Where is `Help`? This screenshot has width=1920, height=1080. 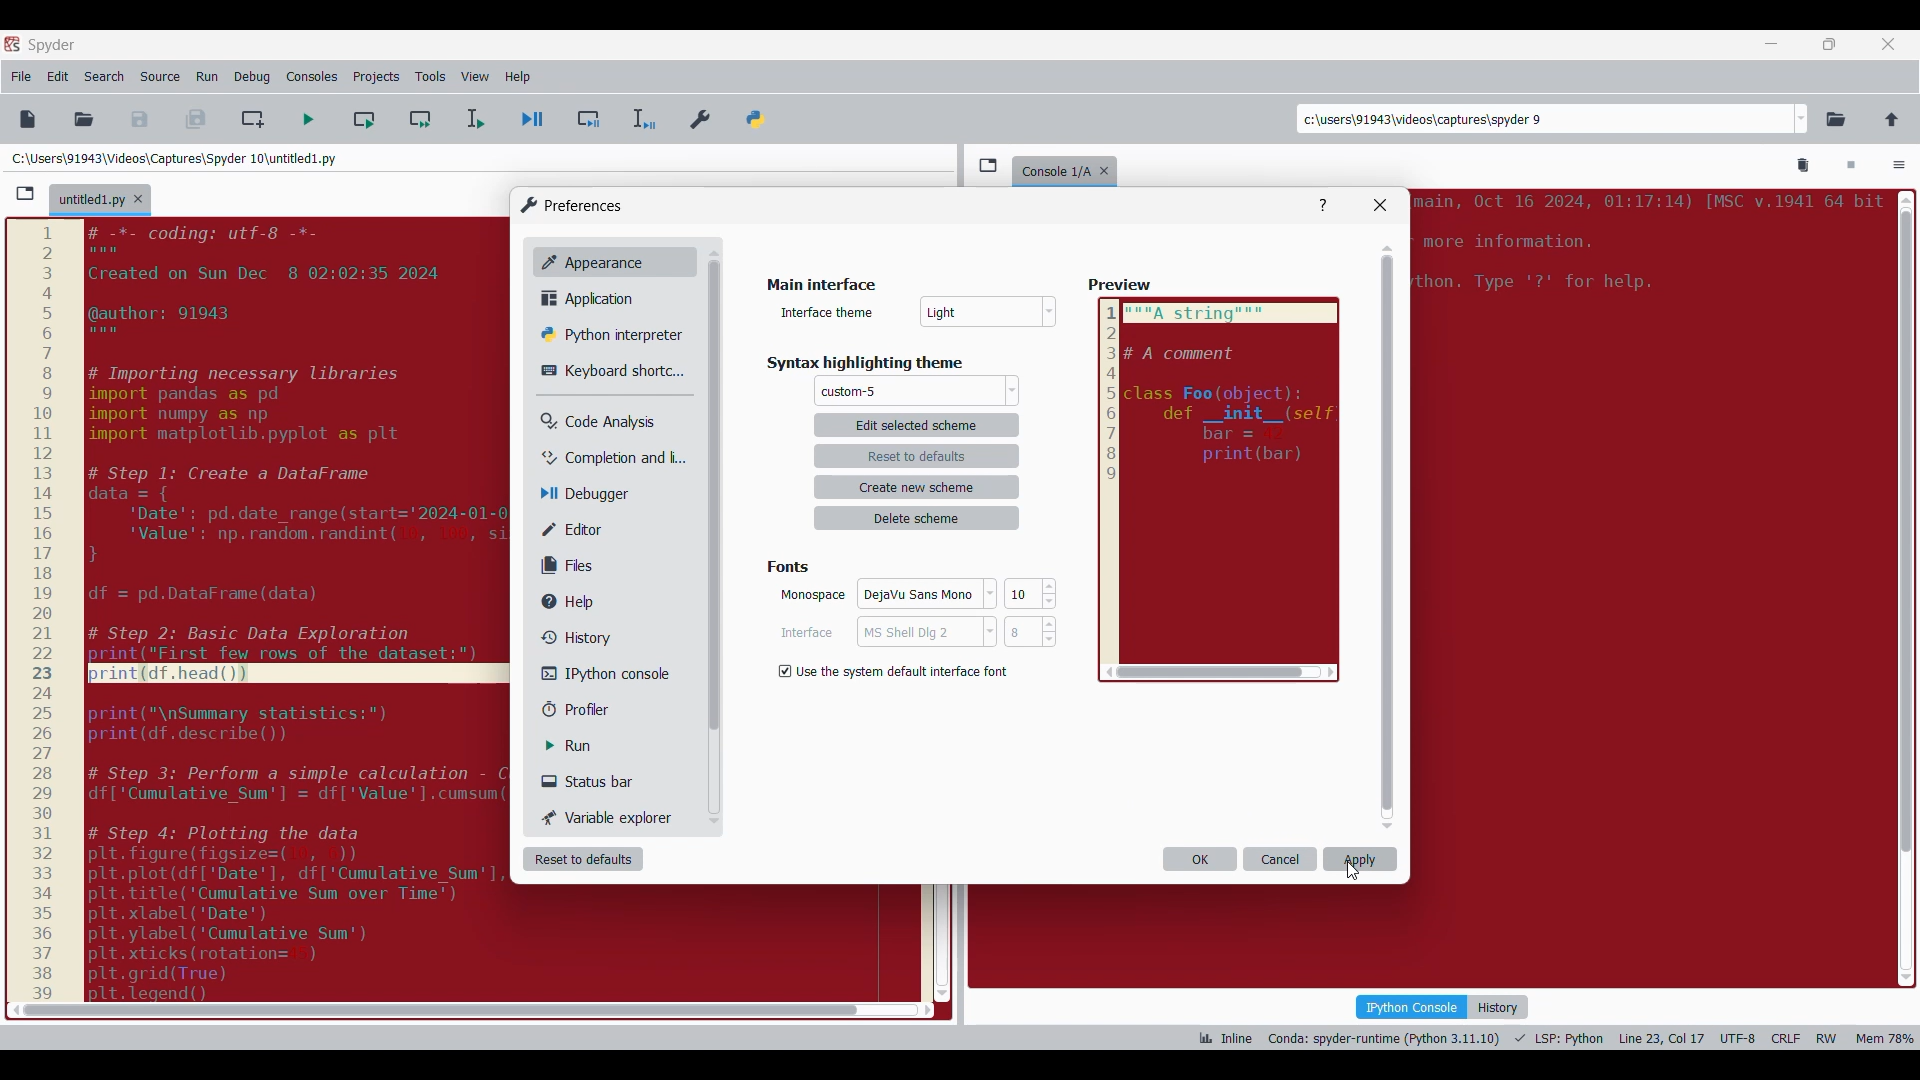
Help is located at coordinates (577, 602).